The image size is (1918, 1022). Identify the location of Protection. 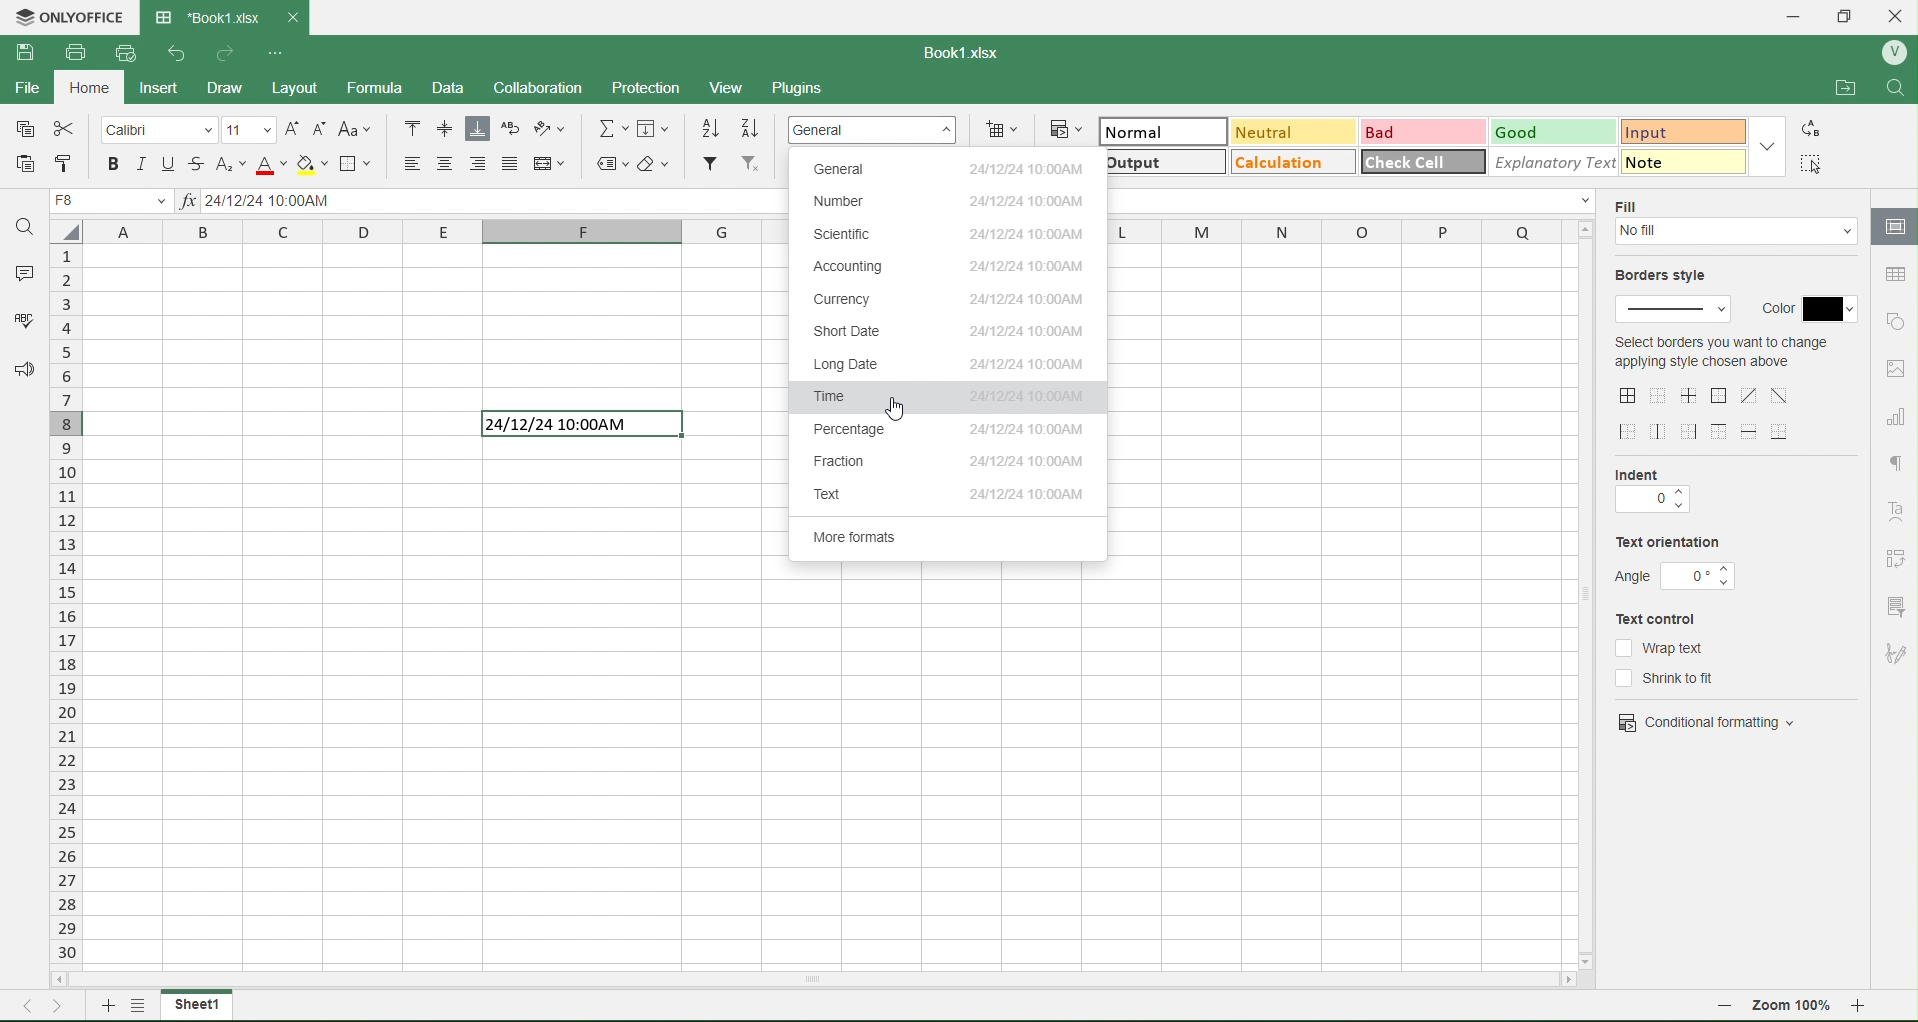
(660, 85).